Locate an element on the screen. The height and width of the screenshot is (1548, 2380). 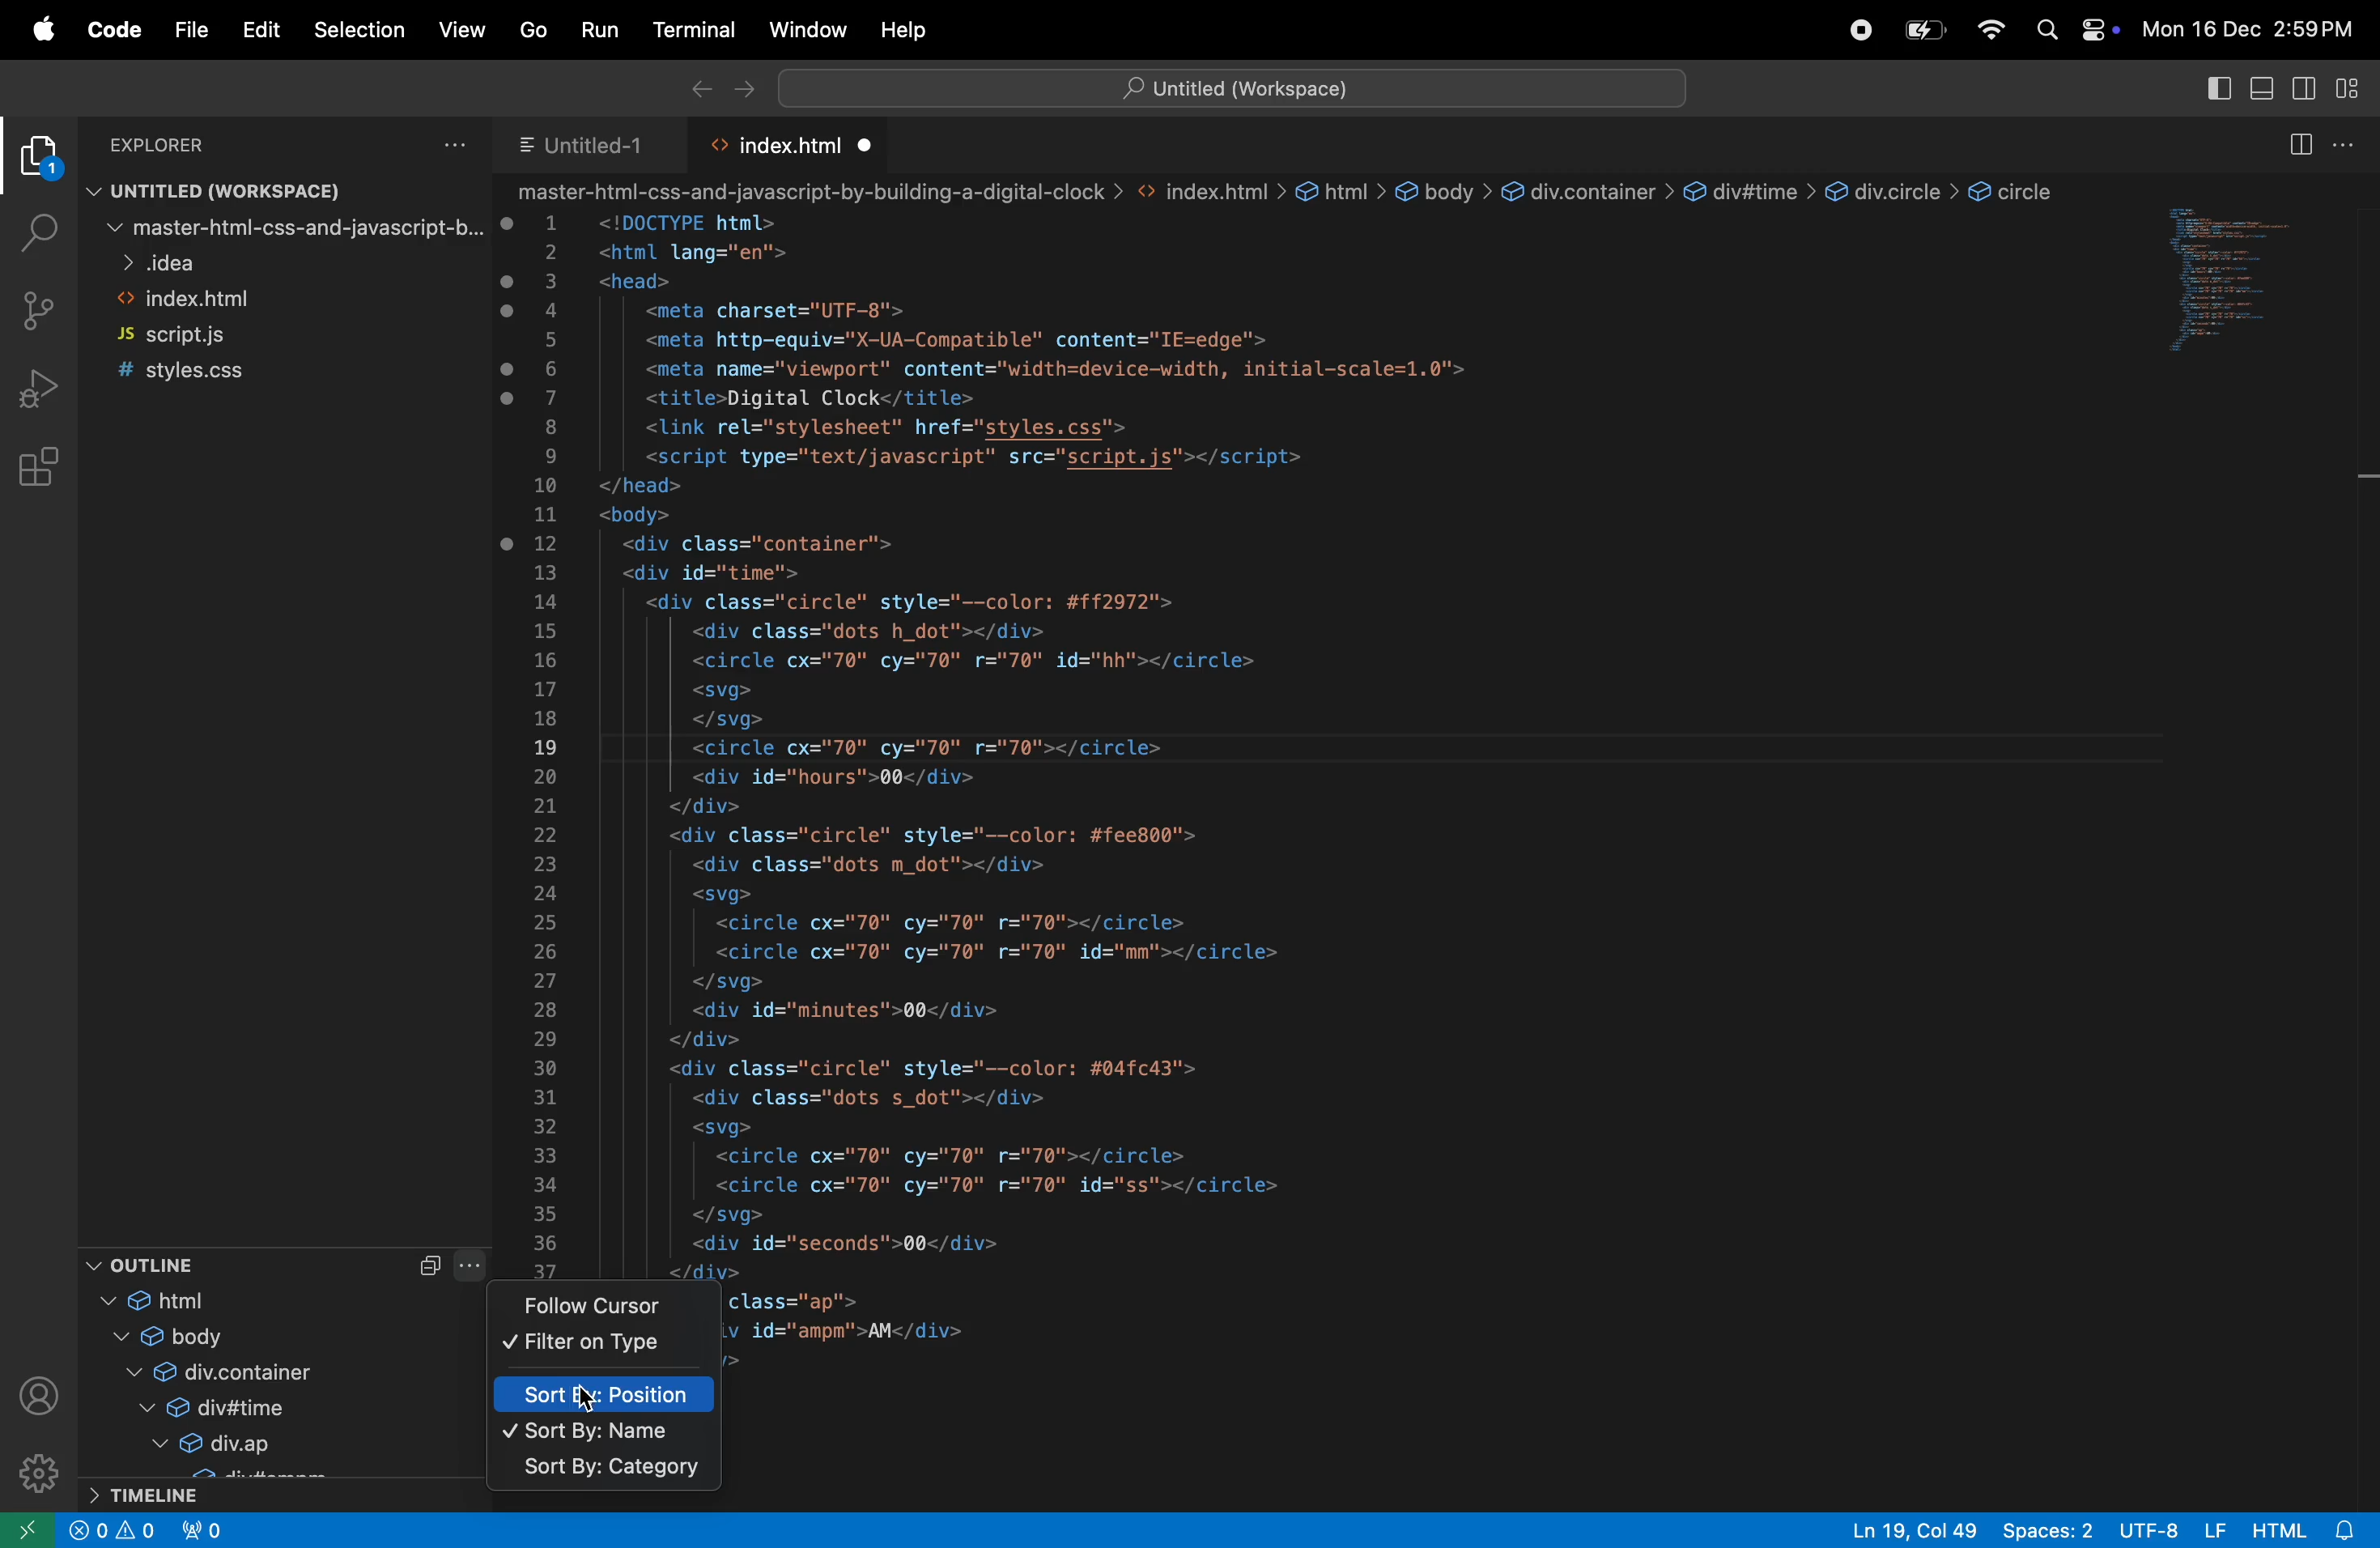
file is located at coordinates (185, 31).